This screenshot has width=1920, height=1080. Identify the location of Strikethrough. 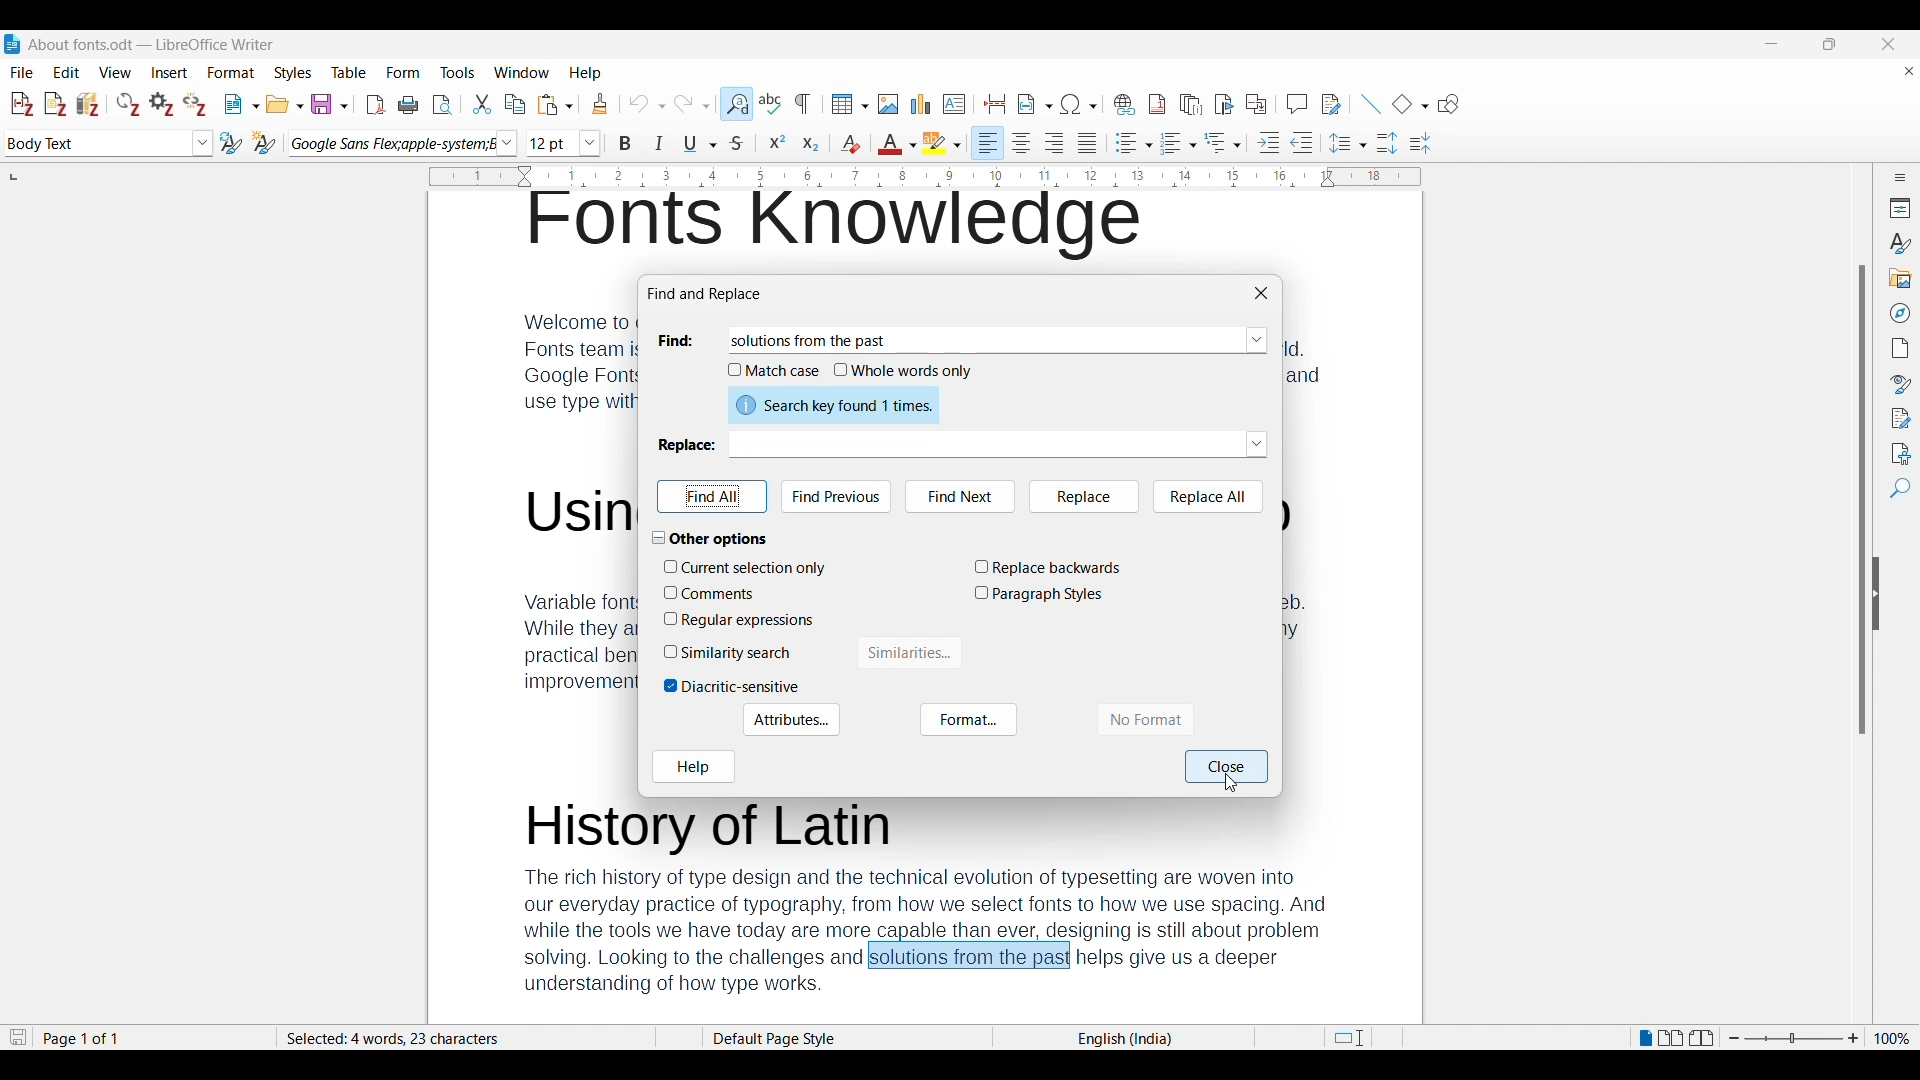
(734, 145).